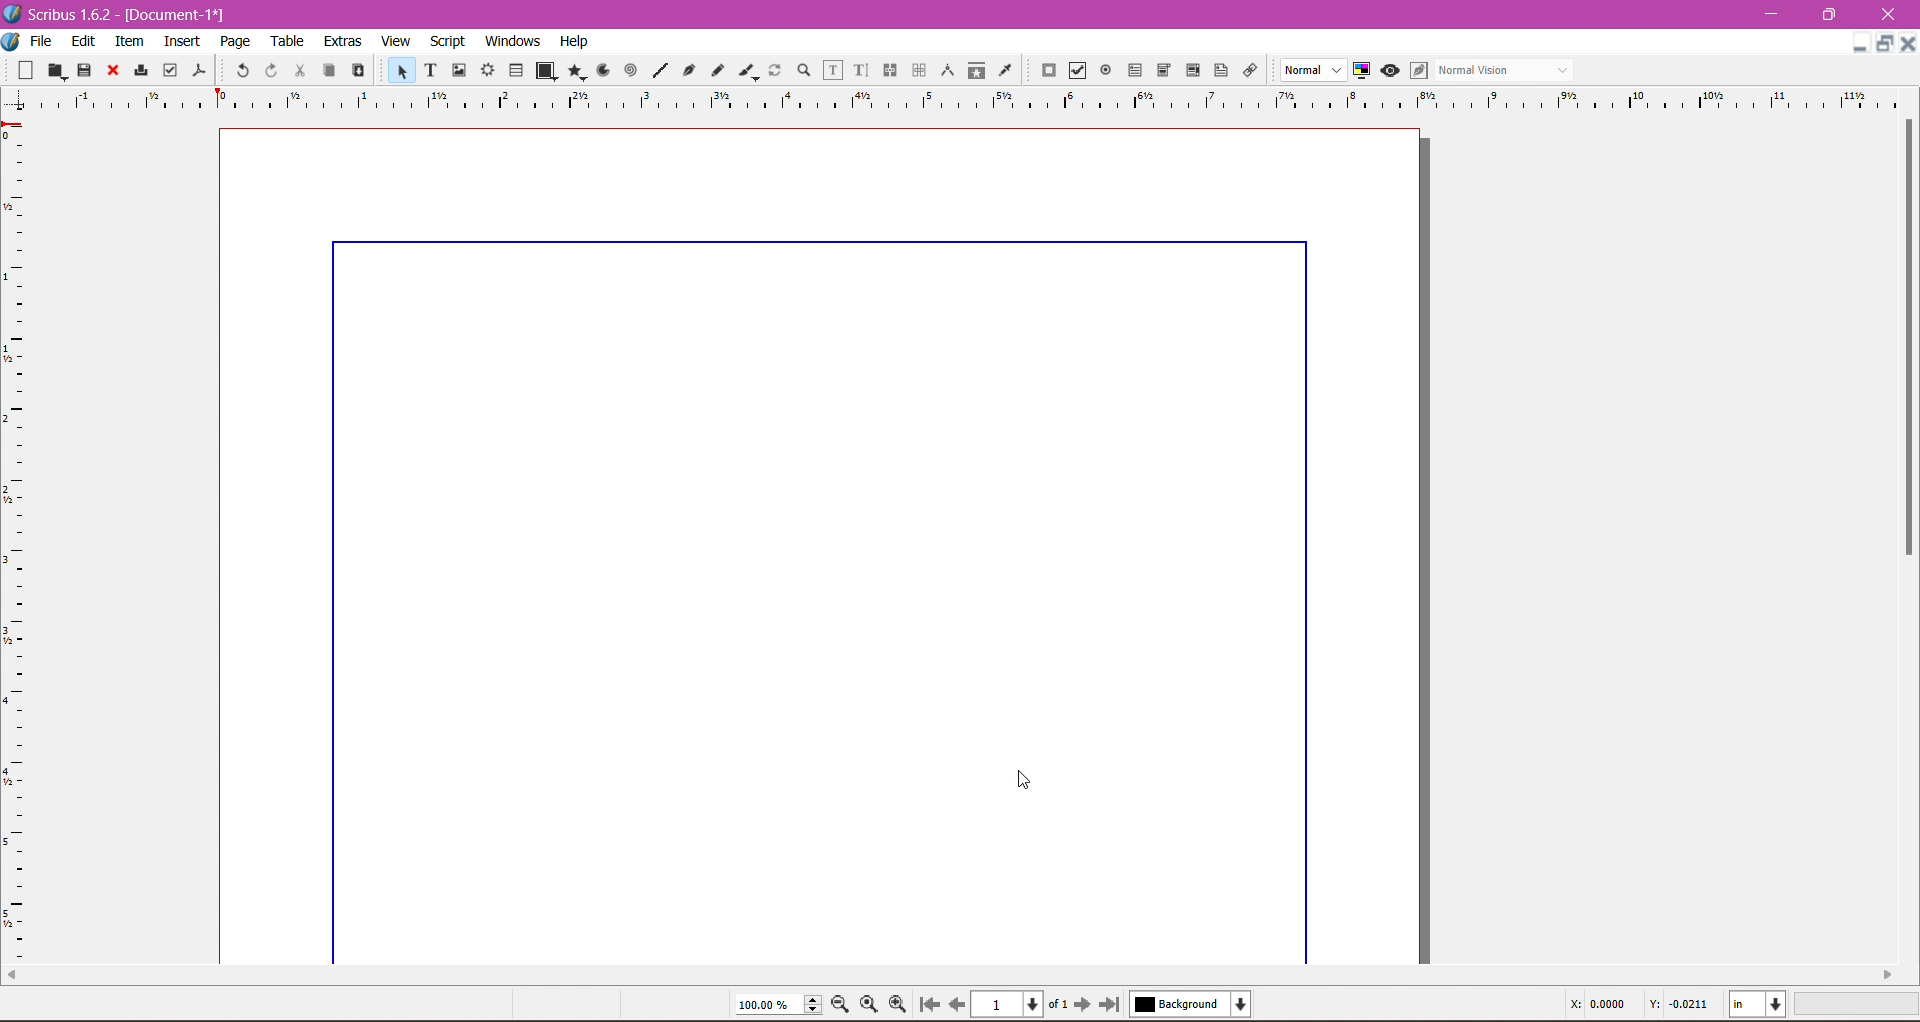 The height and width of the screenshot is (1022, 1920). Describe the element at coordinates (239, 72) in the screenshot. I see `Undo` at that location.